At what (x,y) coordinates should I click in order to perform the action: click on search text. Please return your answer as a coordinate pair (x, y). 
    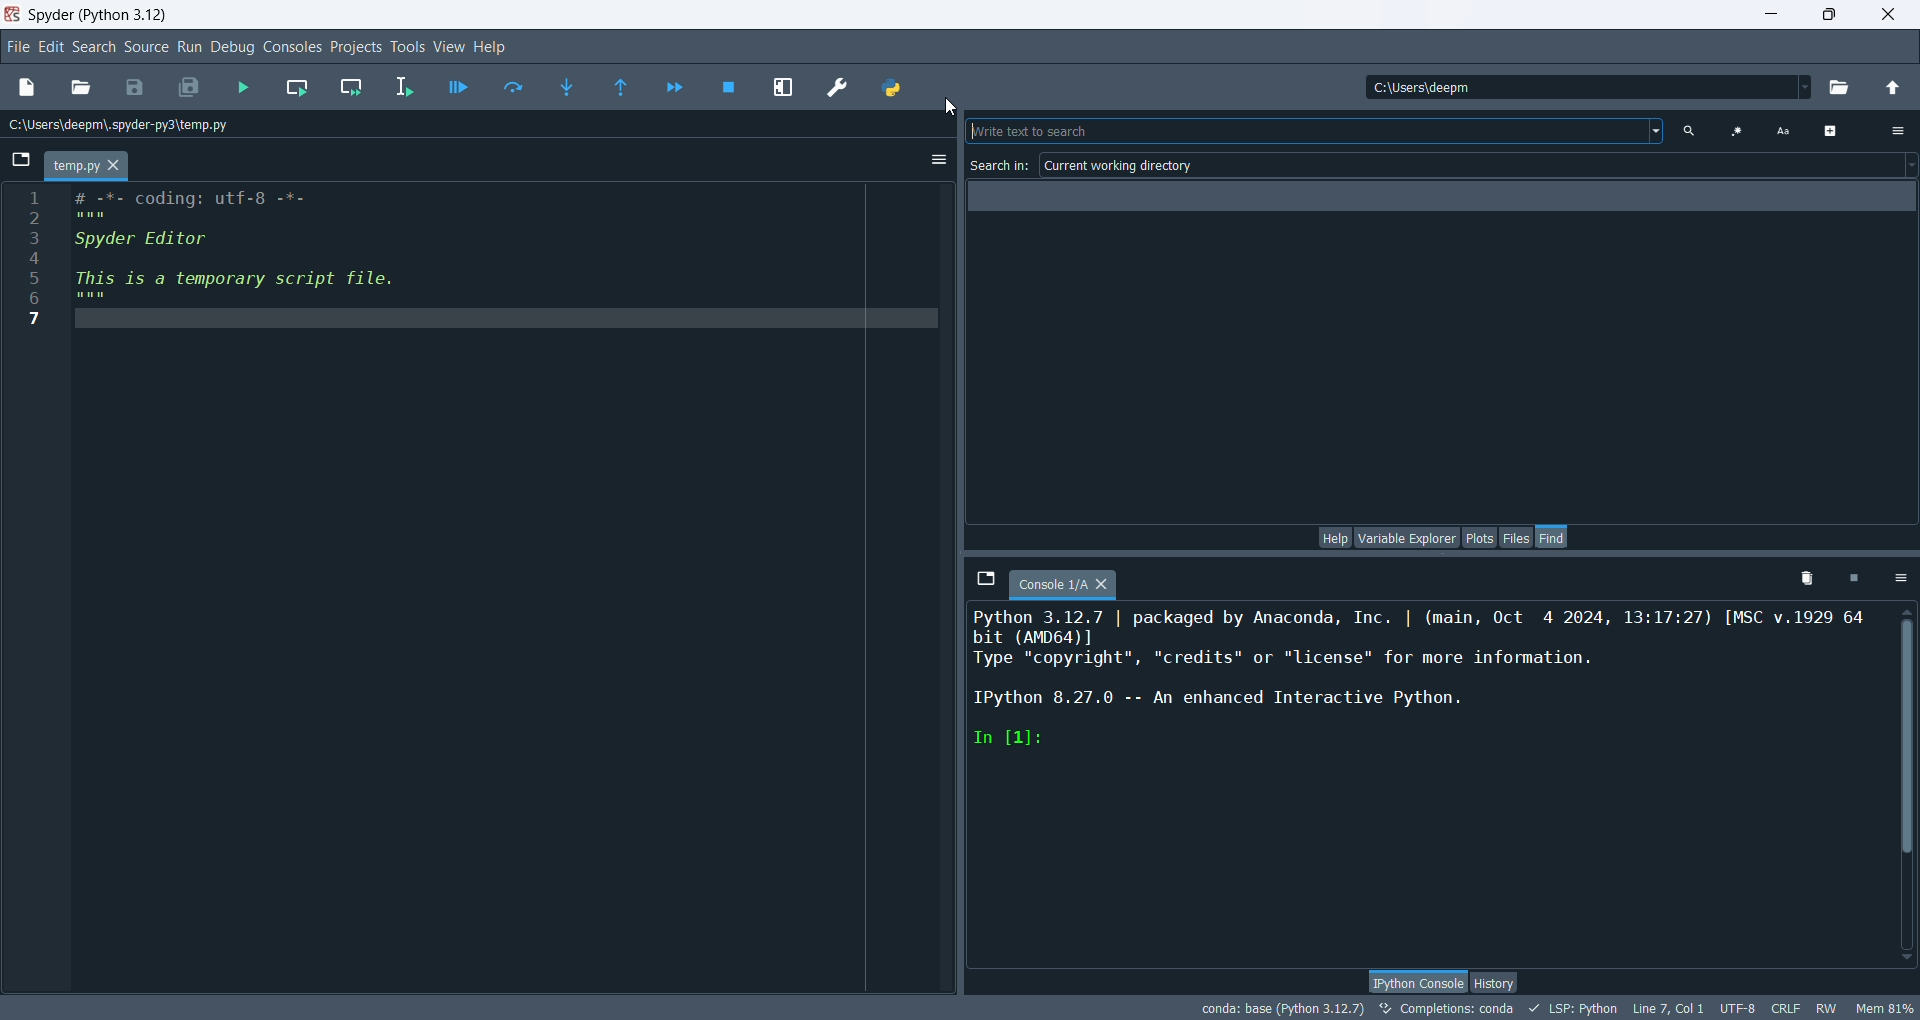
    Looking at the image, I should click on (1691, 132).